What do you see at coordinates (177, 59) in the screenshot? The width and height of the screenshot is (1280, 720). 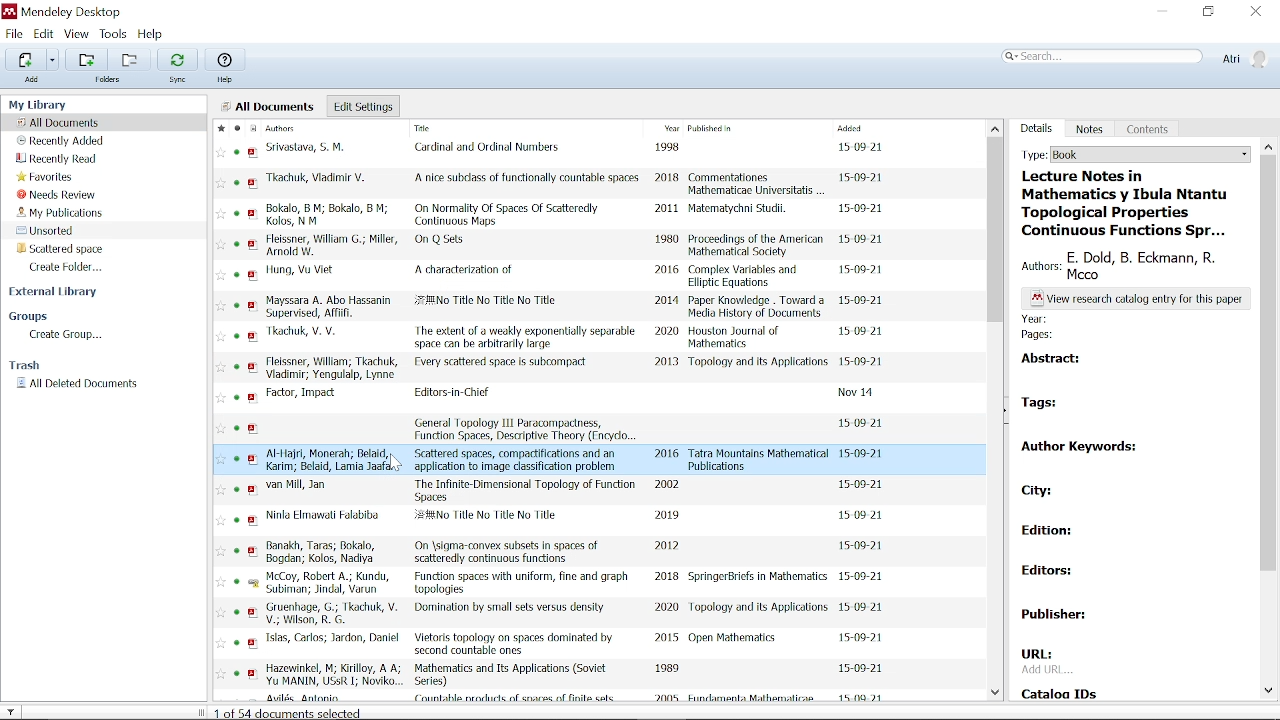 I see `Sync` at bounding box center [177, 59].